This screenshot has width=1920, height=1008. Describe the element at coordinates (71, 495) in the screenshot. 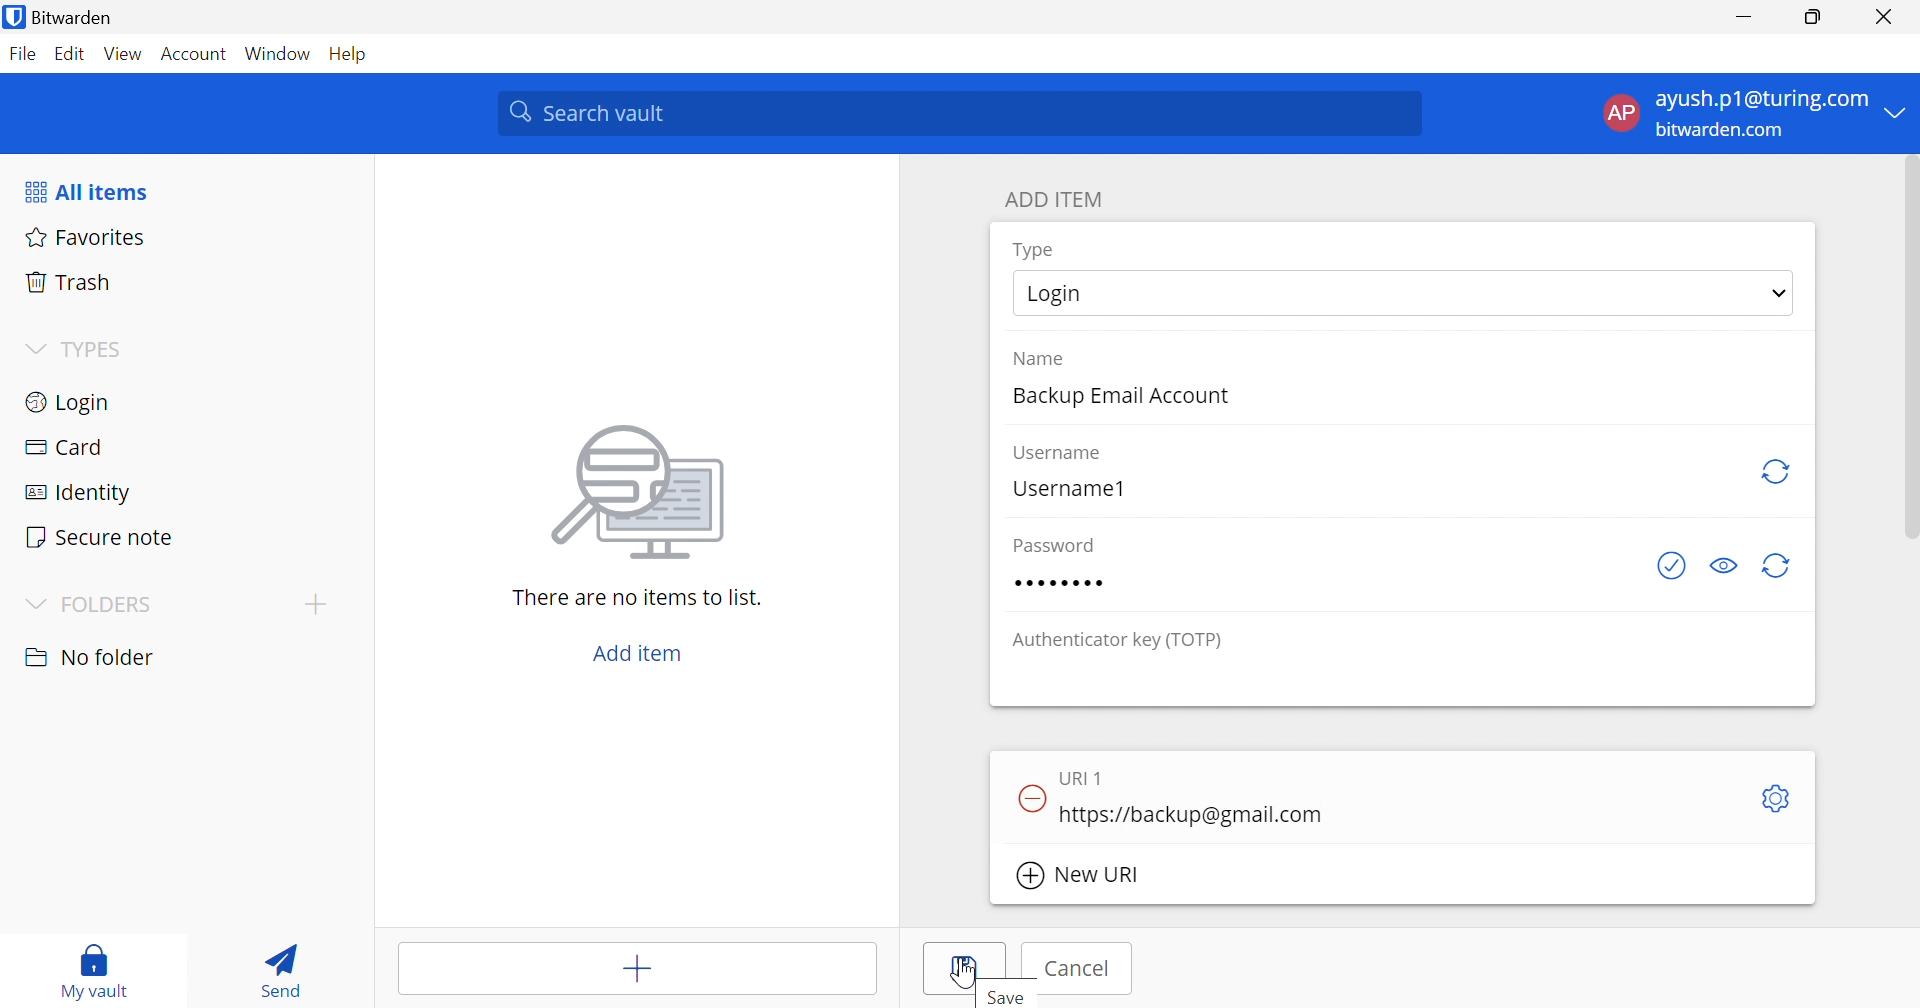

I see `Identity` at that location.